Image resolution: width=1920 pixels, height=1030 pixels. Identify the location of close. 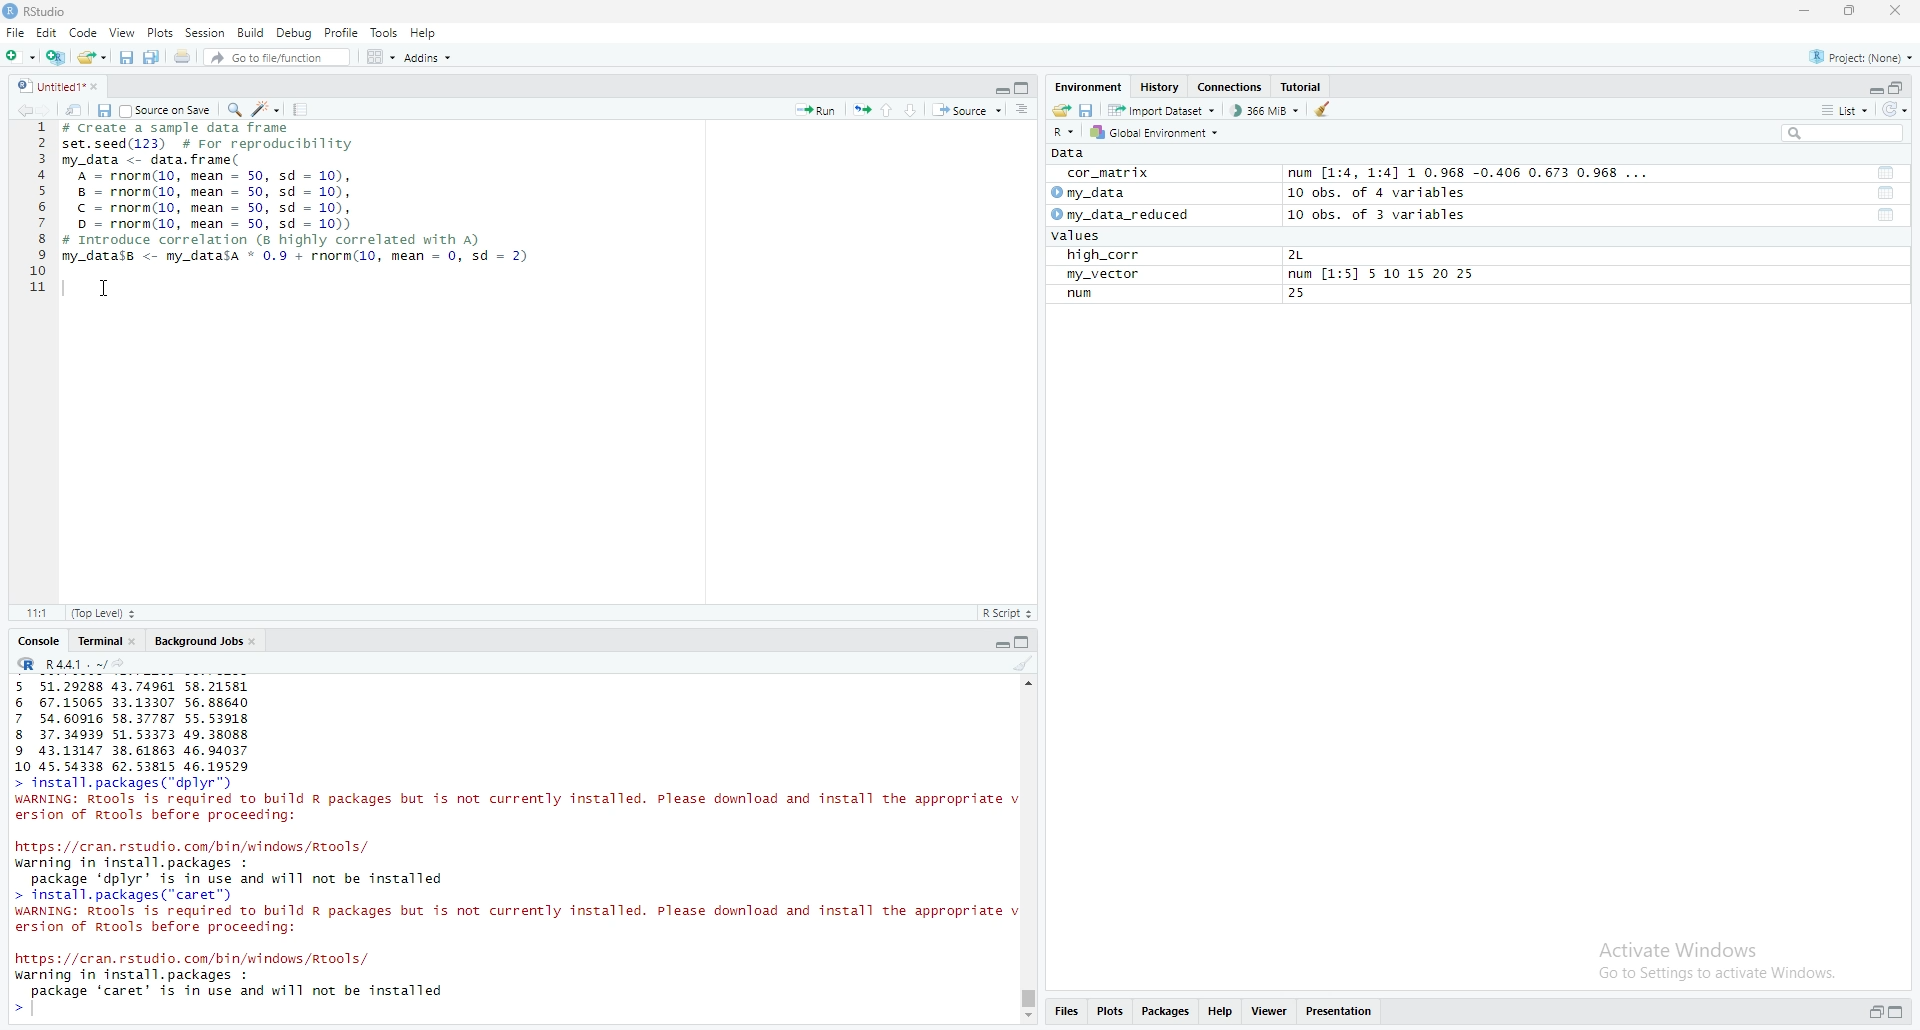
(1896, 10).